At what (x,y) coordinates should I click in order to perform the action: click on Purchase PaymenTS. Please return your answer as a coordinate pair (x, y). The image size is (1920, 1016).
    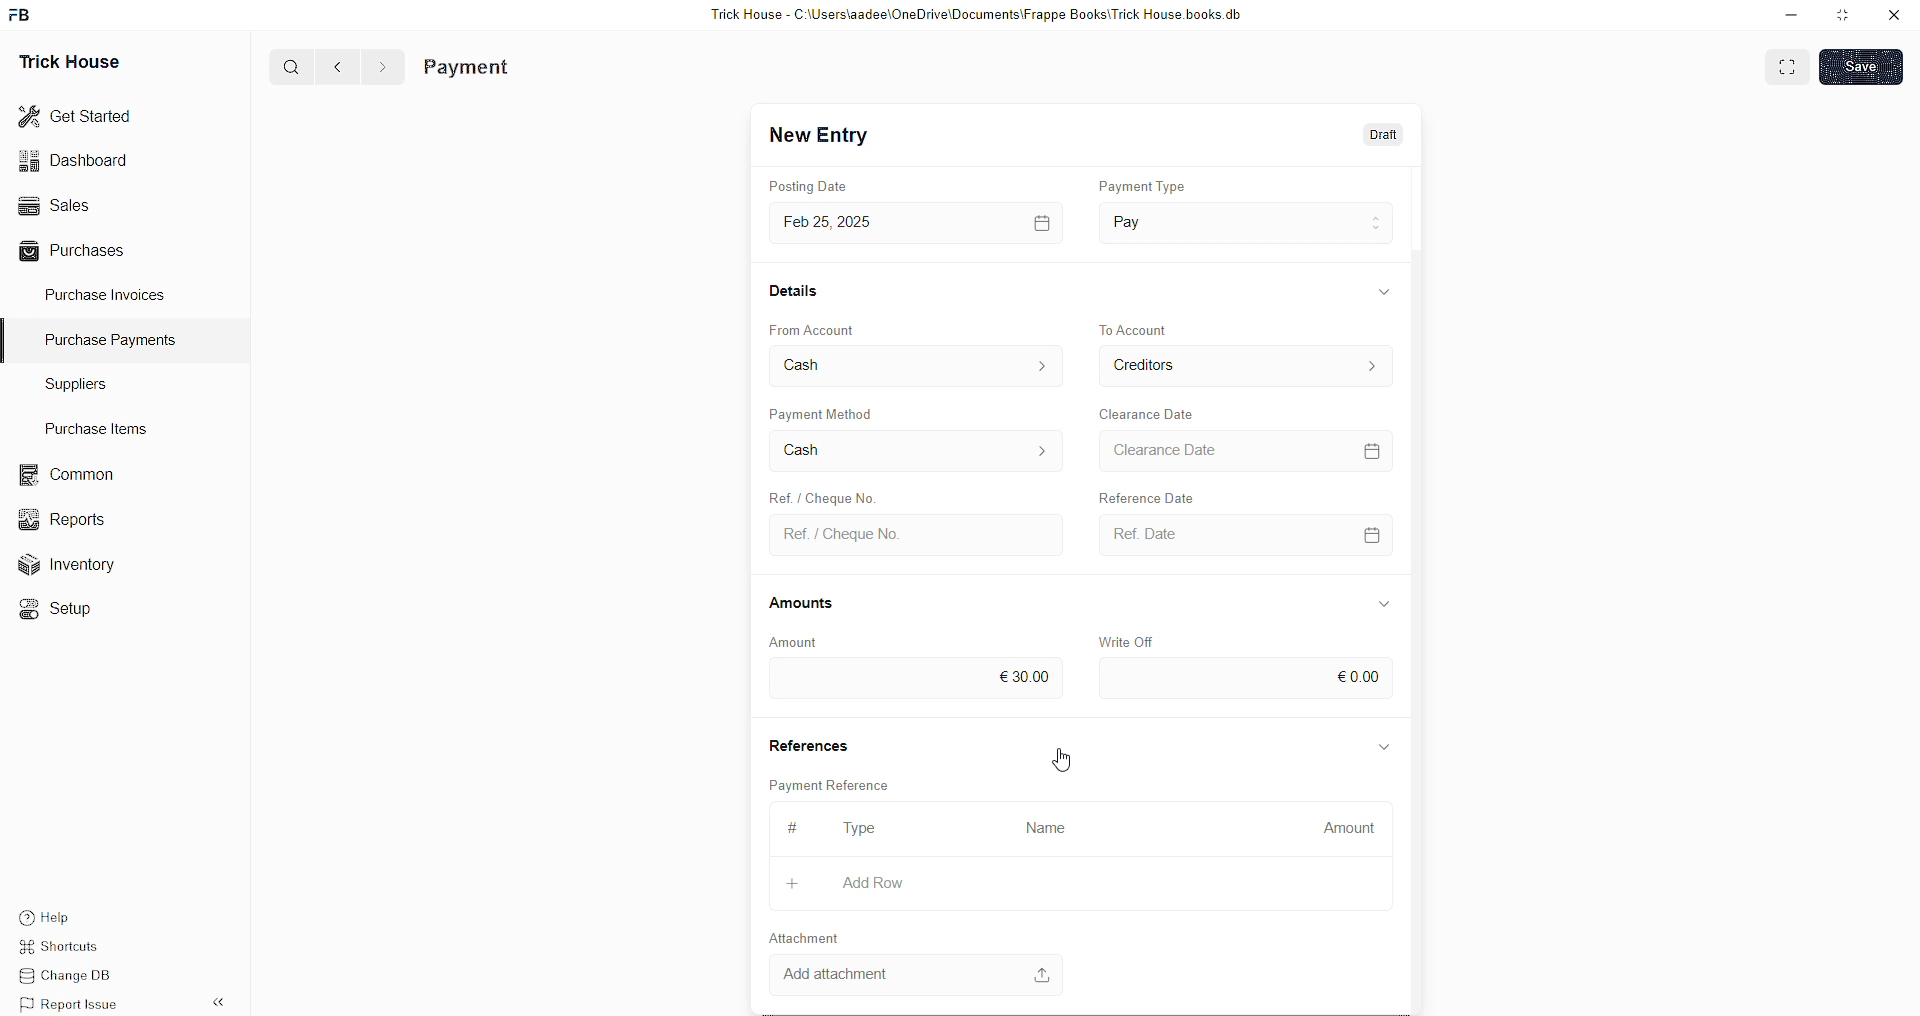
    Looking at the image, I should click on (106, 340).